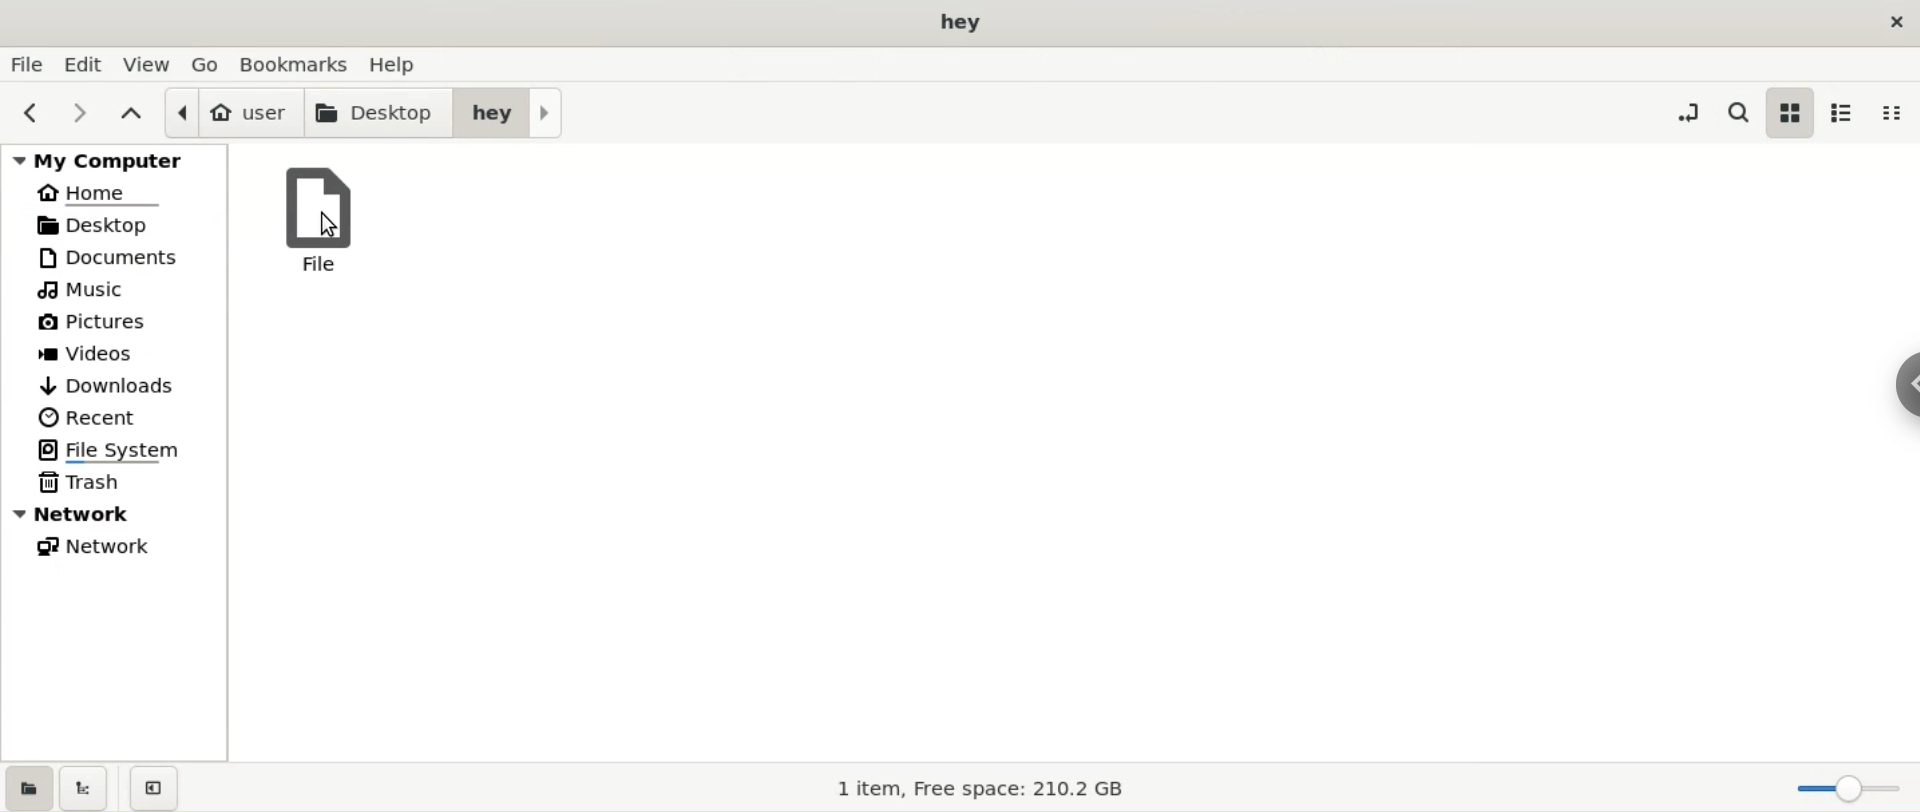 Image resolution: width=1920 pixels, height=812 pixels. Describe the element at coordinates (114, 257) in the screenshot. I see `documents` at that location.